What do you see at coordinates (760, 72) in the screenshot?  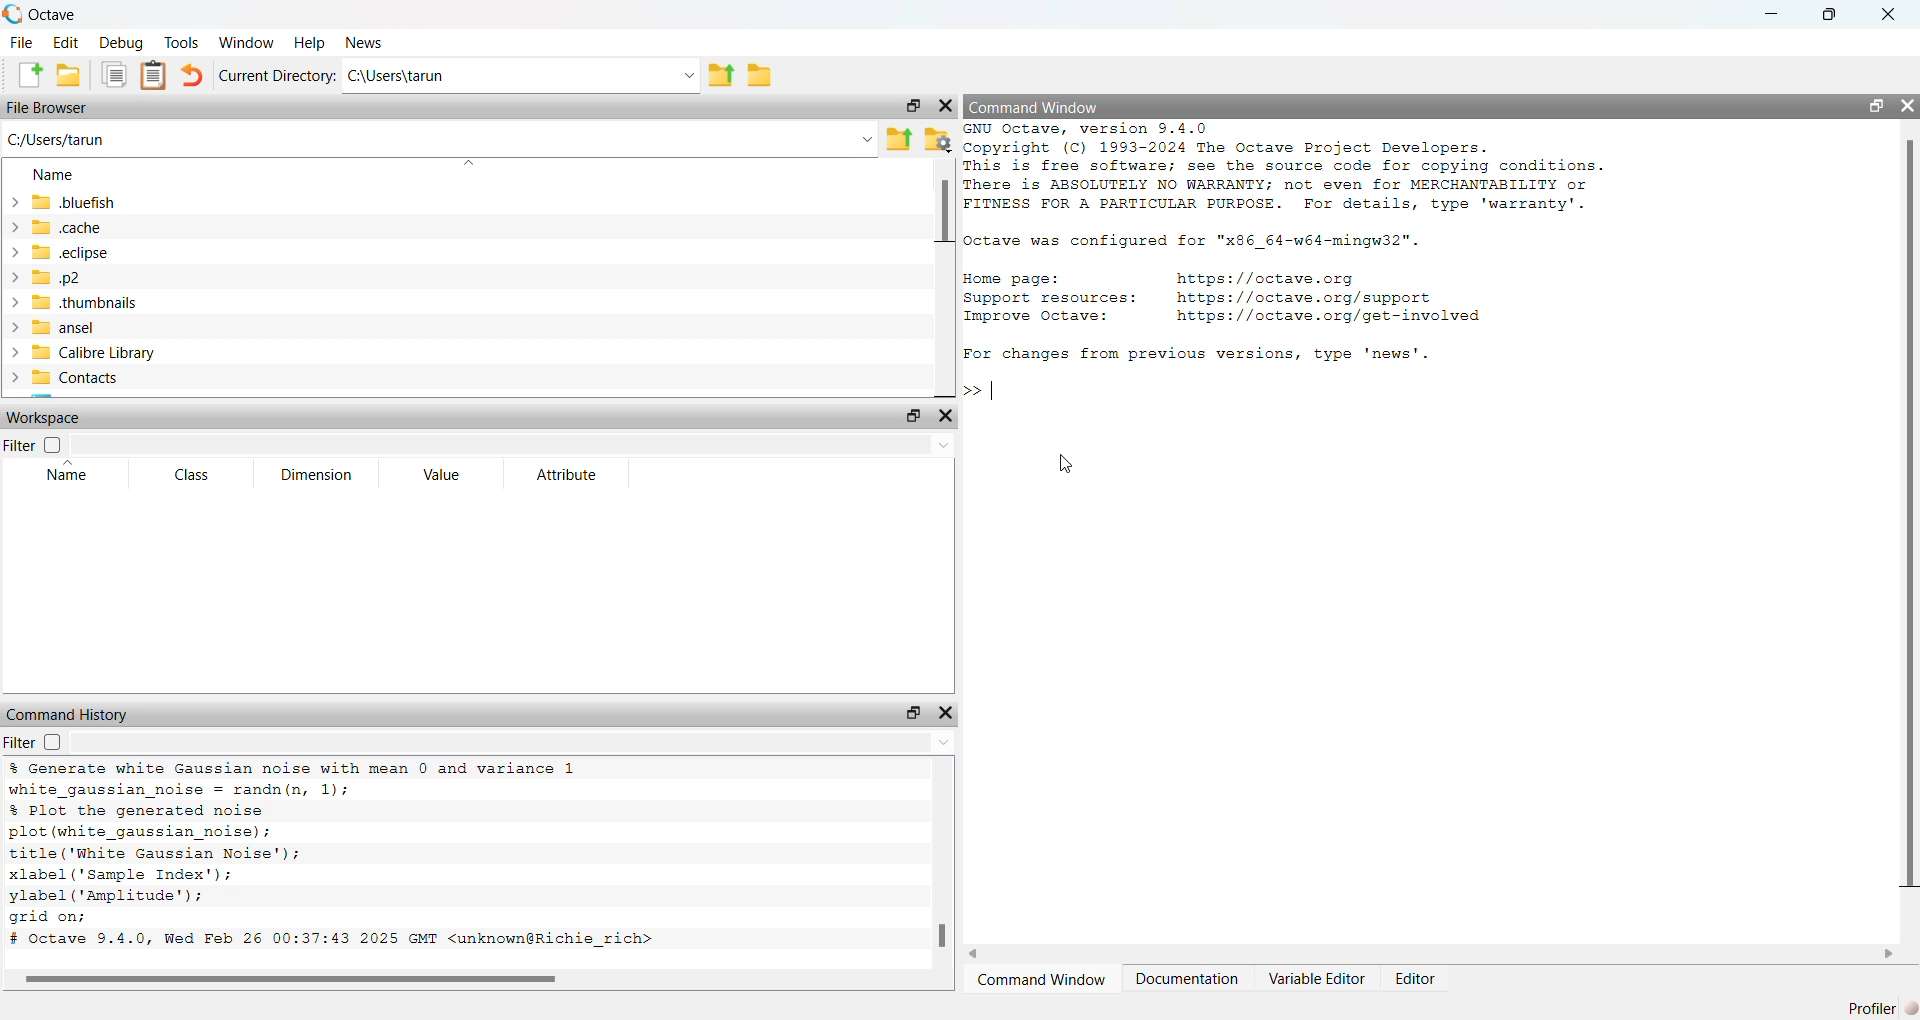 I see `folder` at bounding box center [760, 72].